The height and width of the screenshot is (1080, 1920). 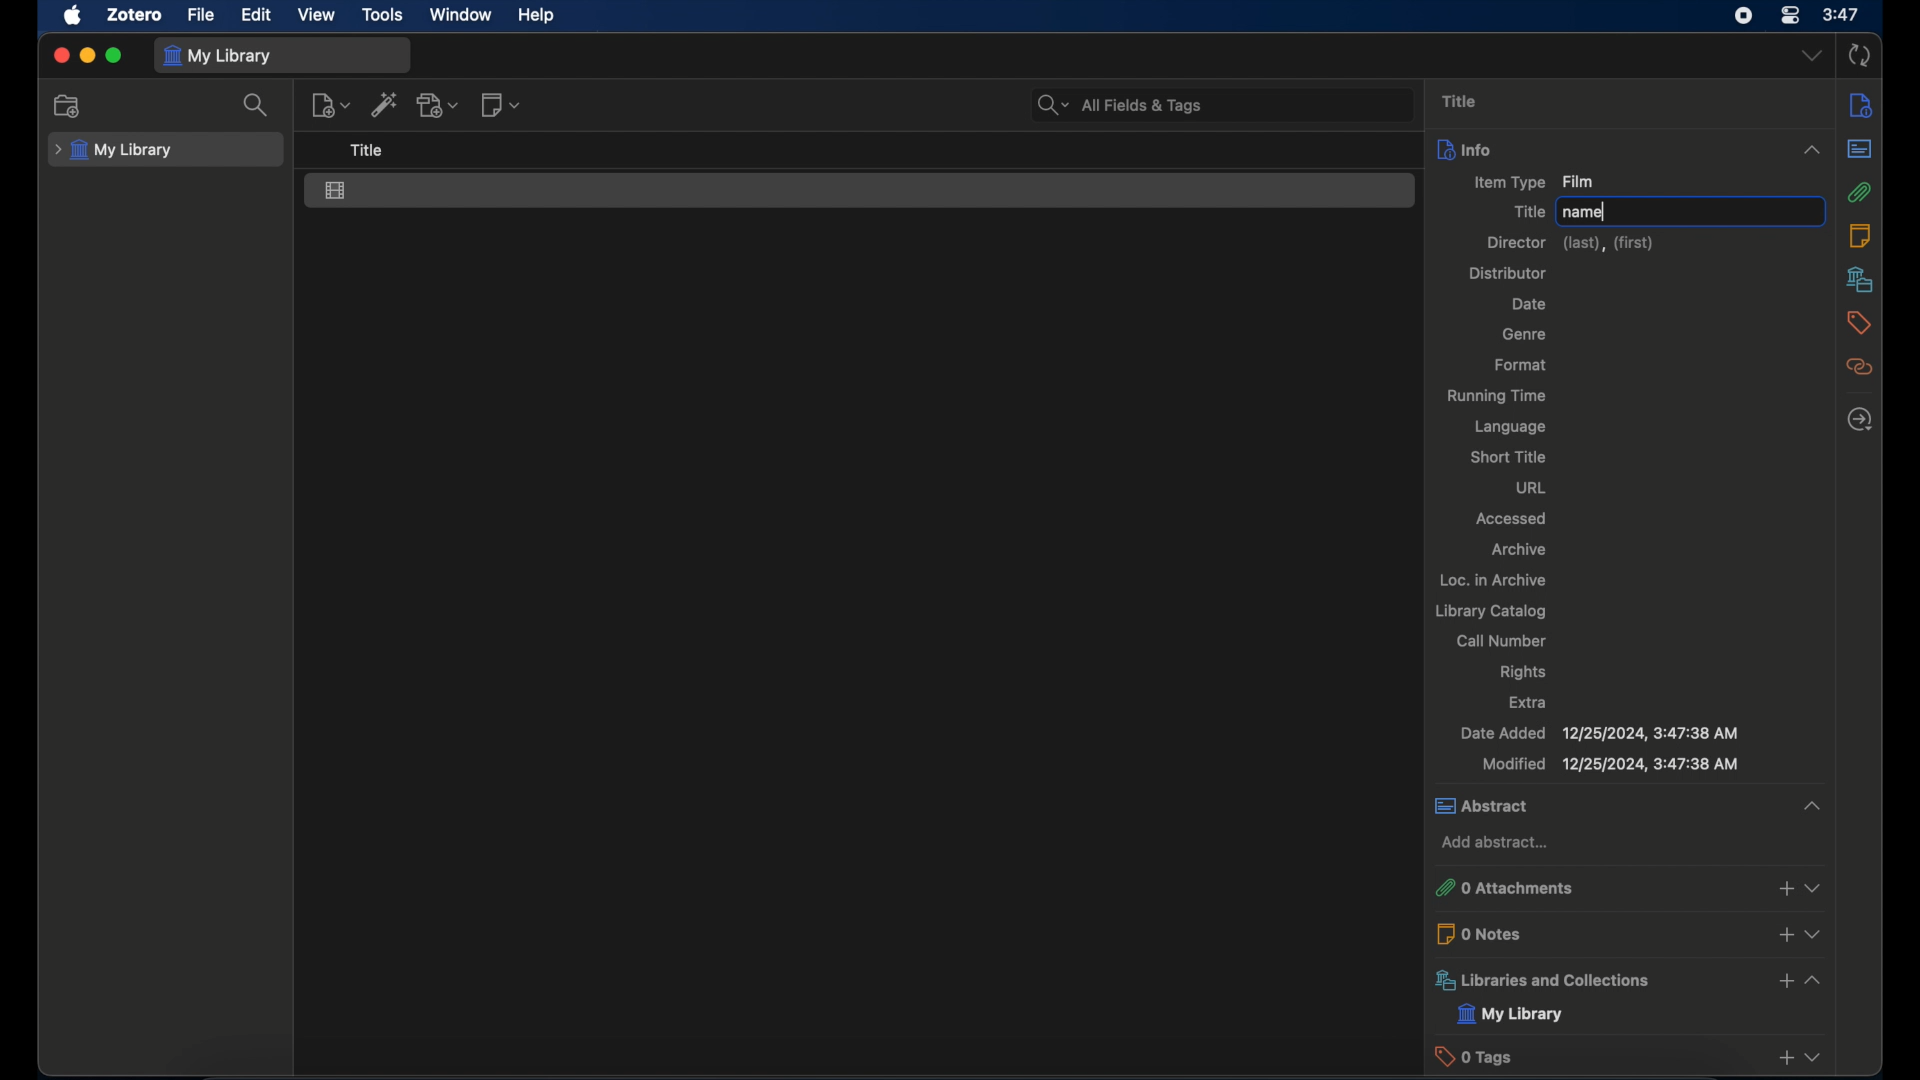 What do you see at coordinates (1584, 213) in the screenshot?
I see `name` at bounding box center [1584, 213].